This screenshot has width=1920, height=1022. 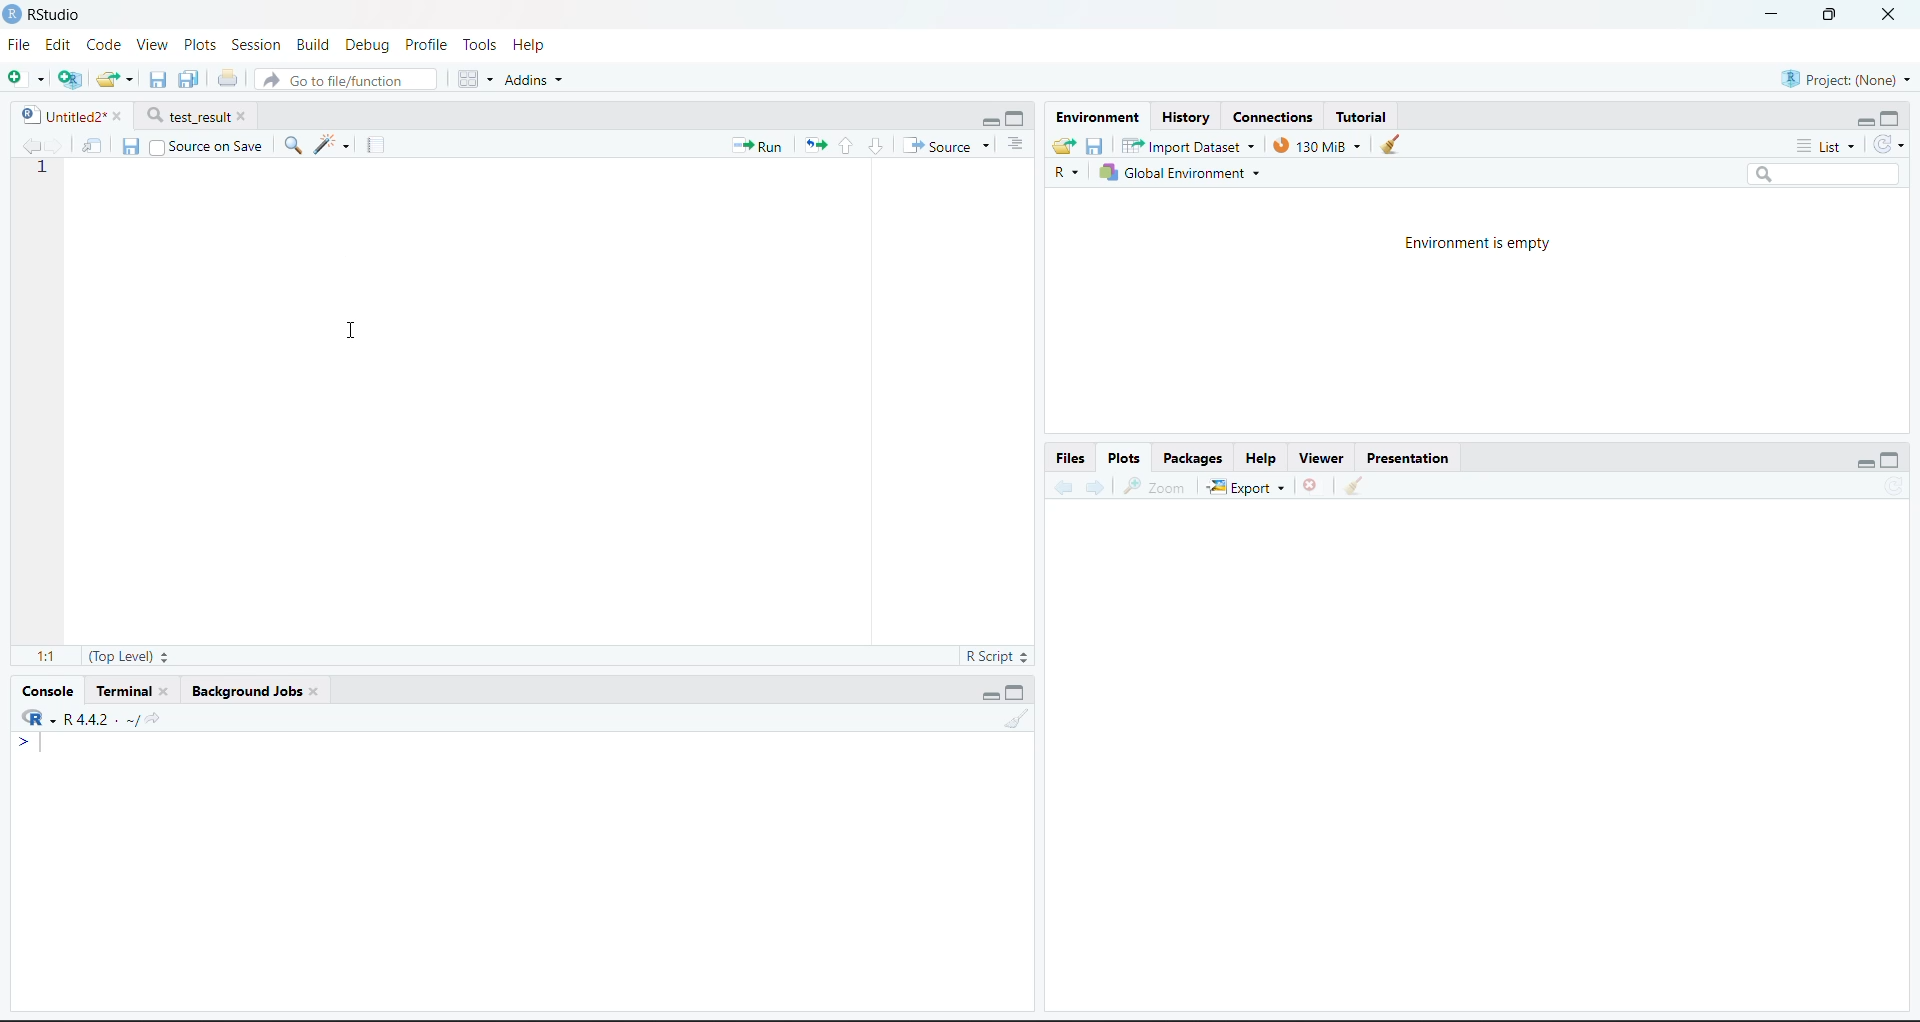 What do you see at coordinates (1063, 171) in the screenshot?
I see `R` at bounding box center [1063, 171].